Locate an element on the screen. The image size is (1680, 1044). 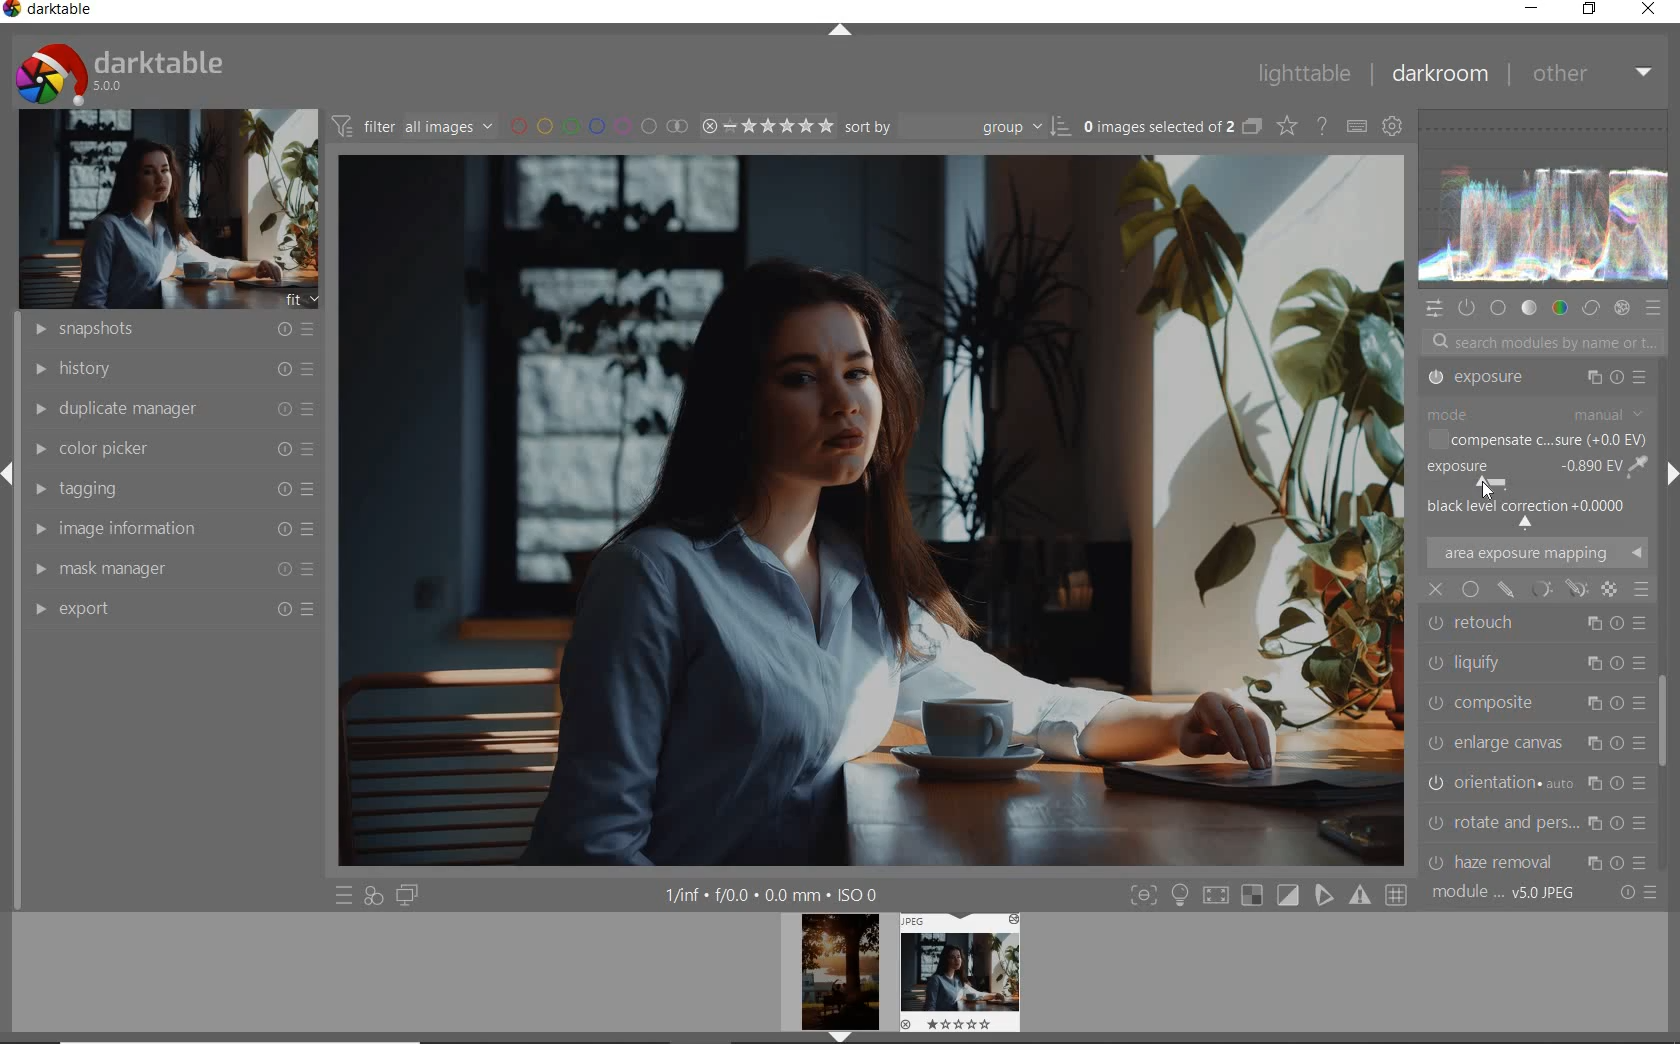
EXPAND/COLLAPSE is located at coordinates (841, 31).